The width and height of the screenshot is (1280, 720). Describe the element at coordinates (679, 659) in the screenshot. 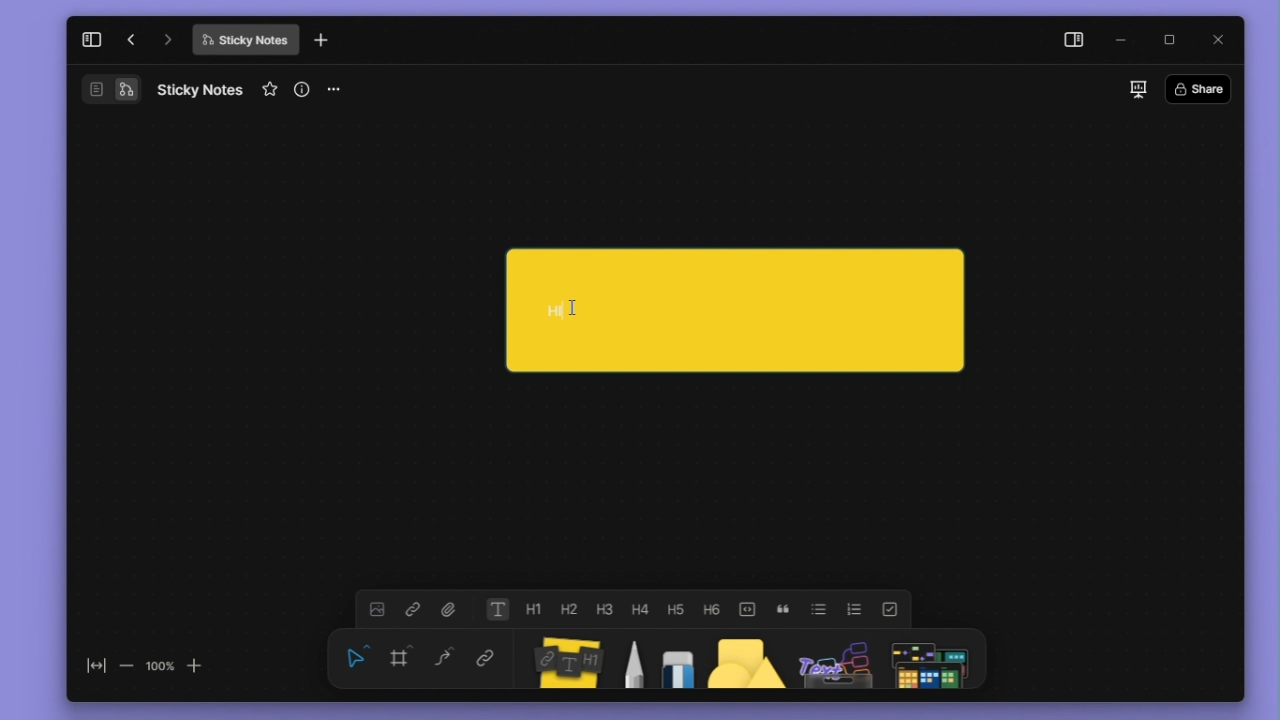

I see `eraser` at that location.